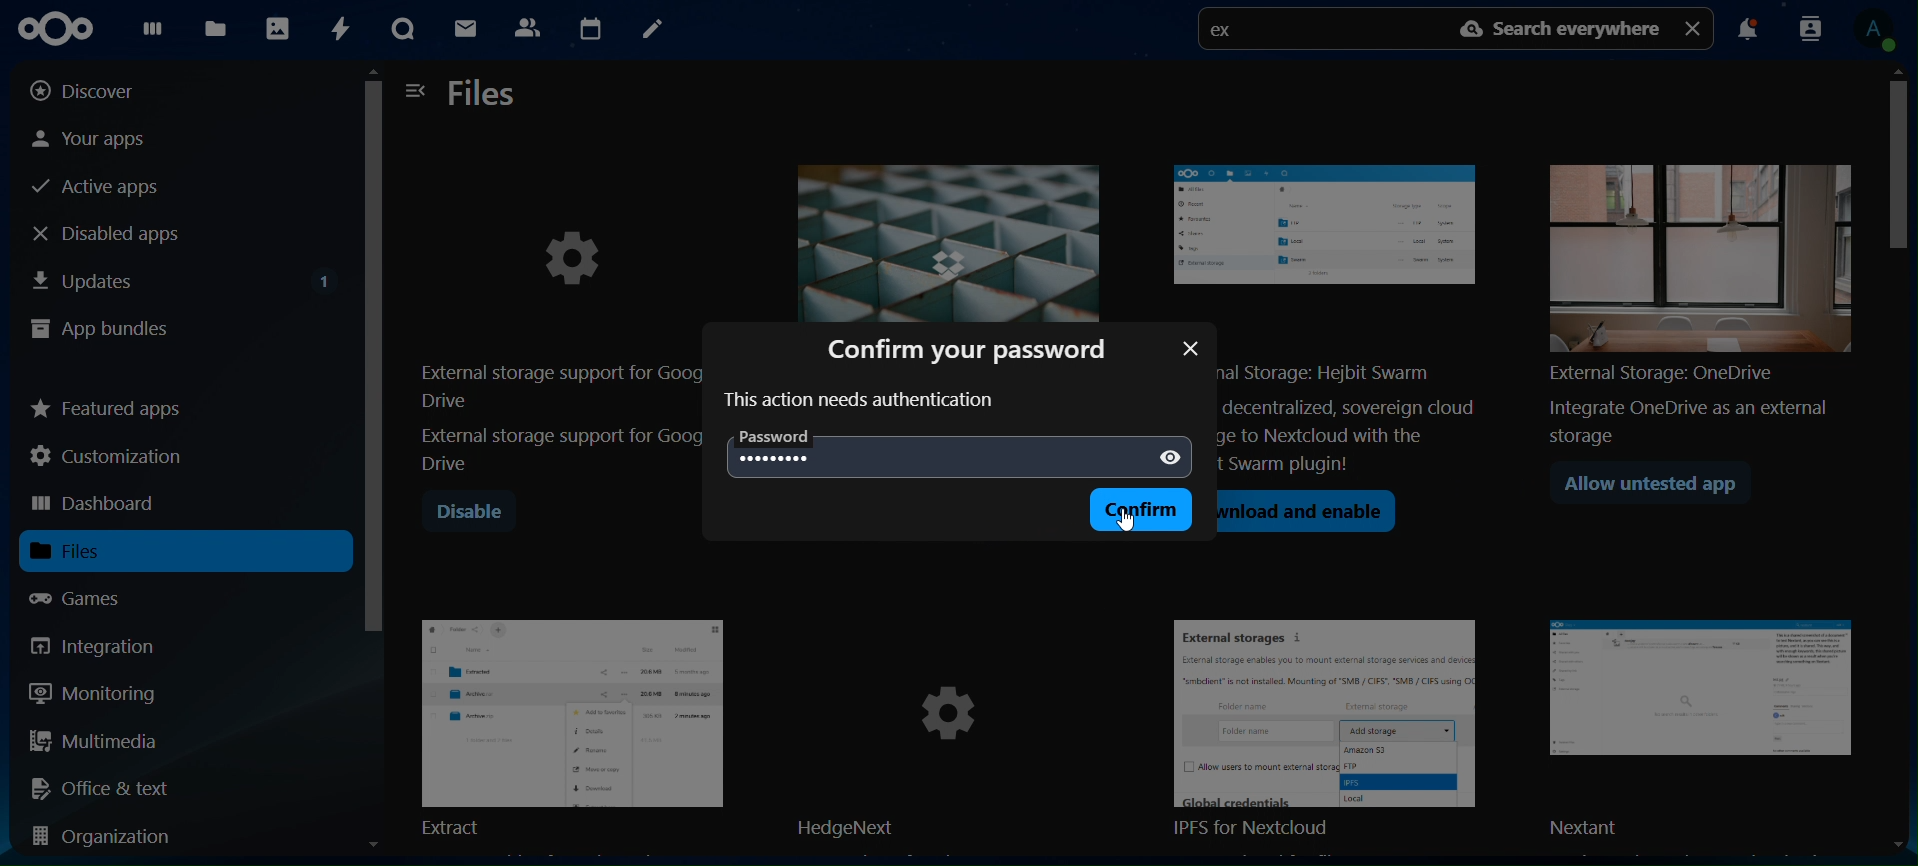 This screenshot has height=866, width=1918. Describe the element at coordinates (1337, 731) in the screenshot. I see `IPFS for nextcloud` at that location.